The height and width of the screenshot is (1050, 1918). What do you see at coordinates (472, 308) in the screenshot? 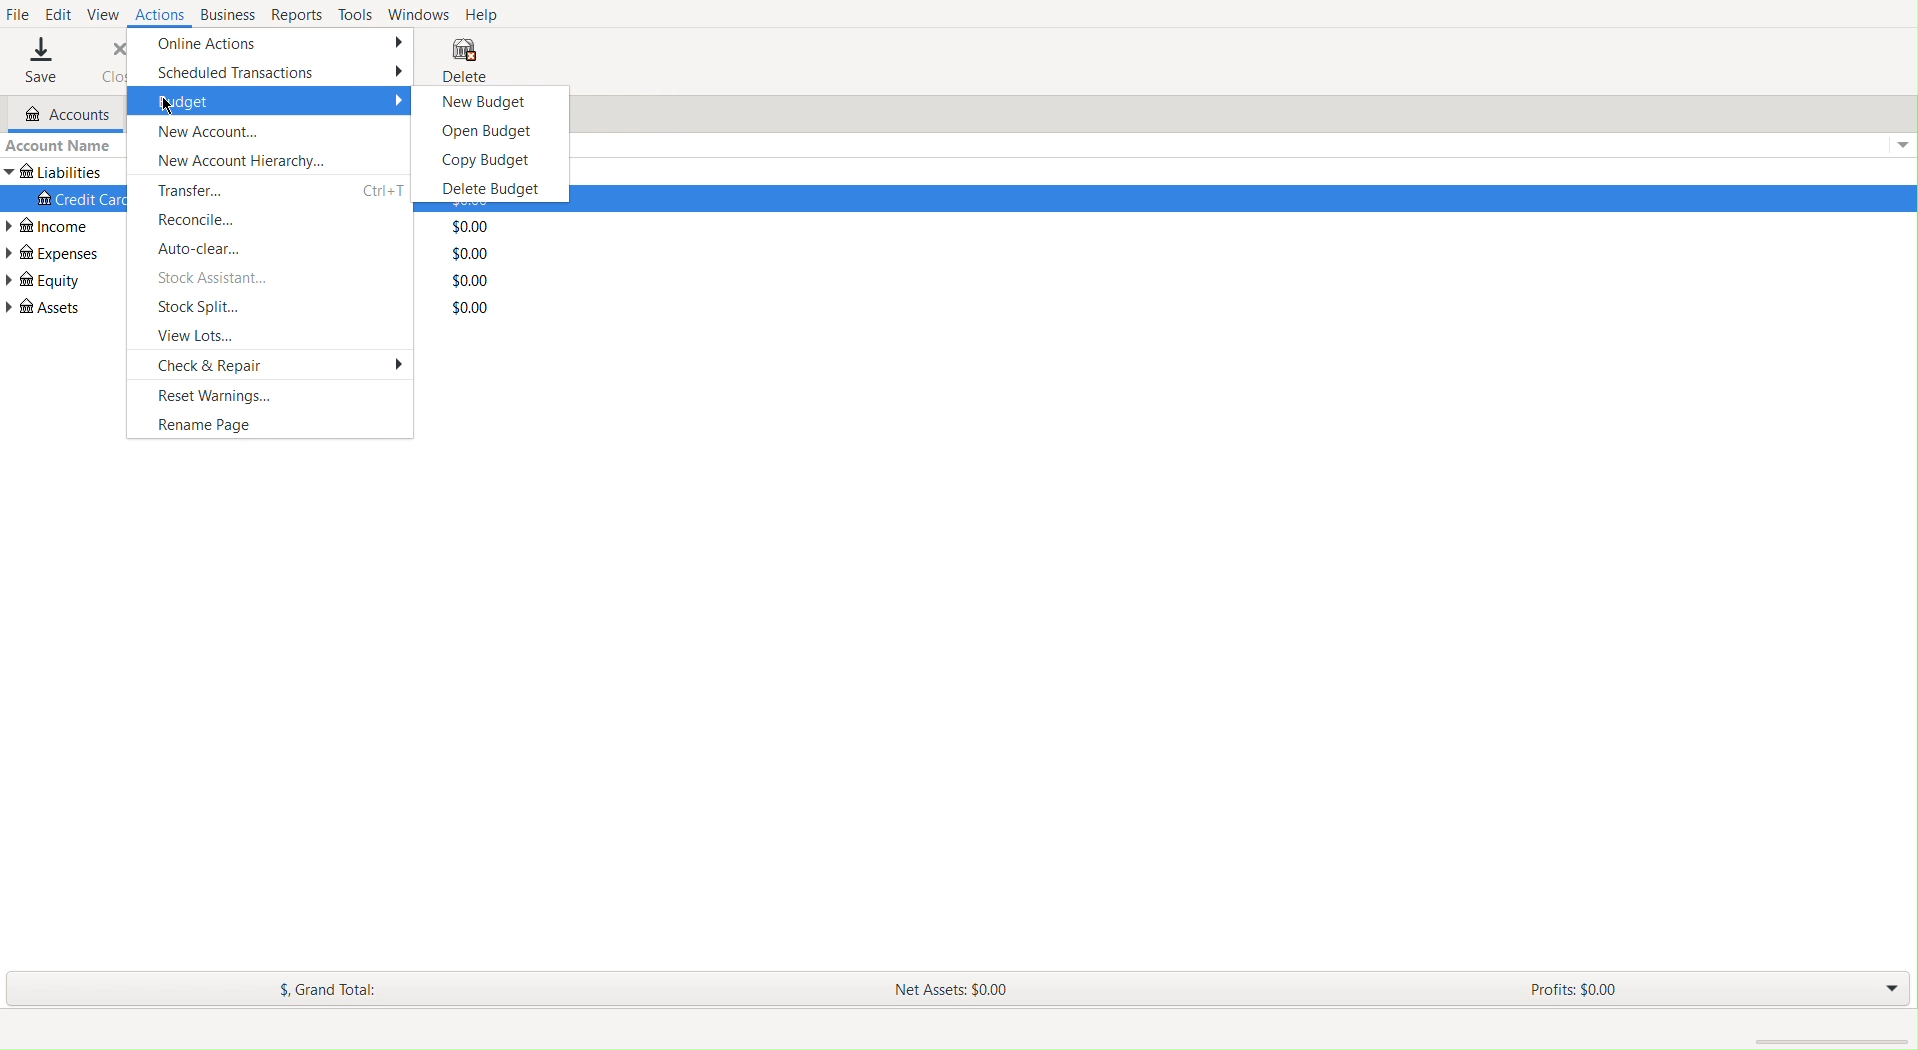
I see `Total` at bounding box center [472, 308].